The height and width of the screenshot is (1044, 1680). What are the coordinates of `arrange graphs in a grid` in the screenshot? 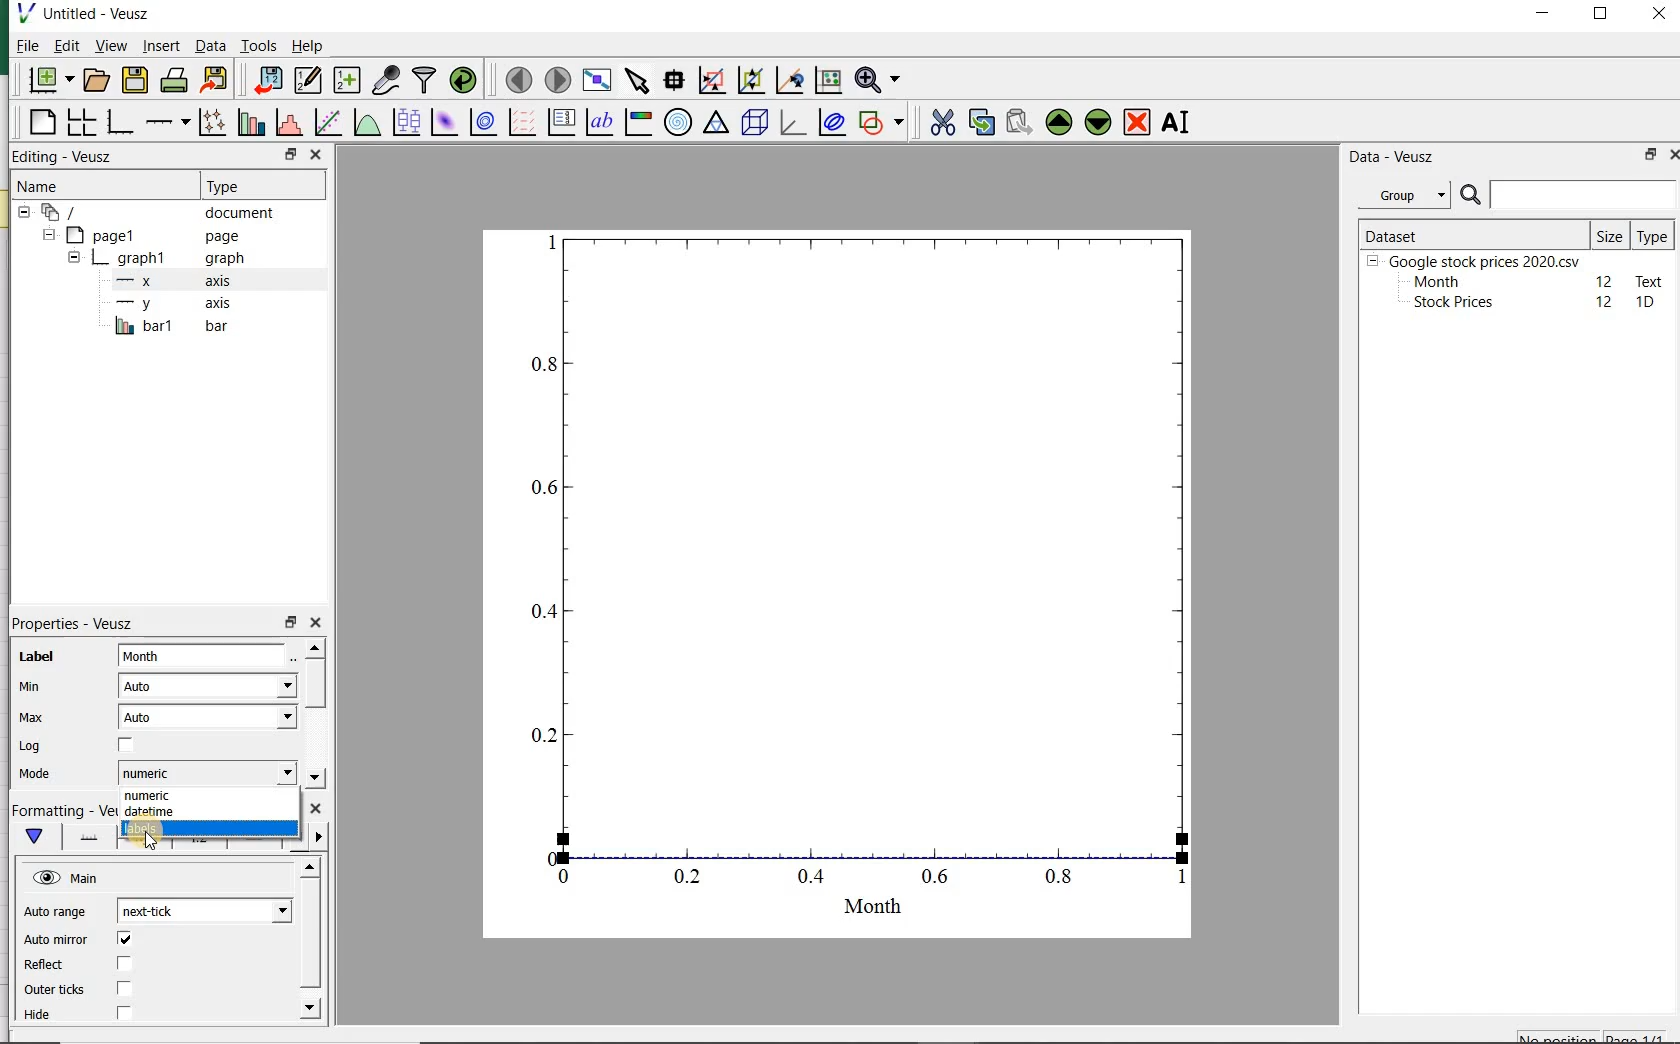 It's located at (79, 123).